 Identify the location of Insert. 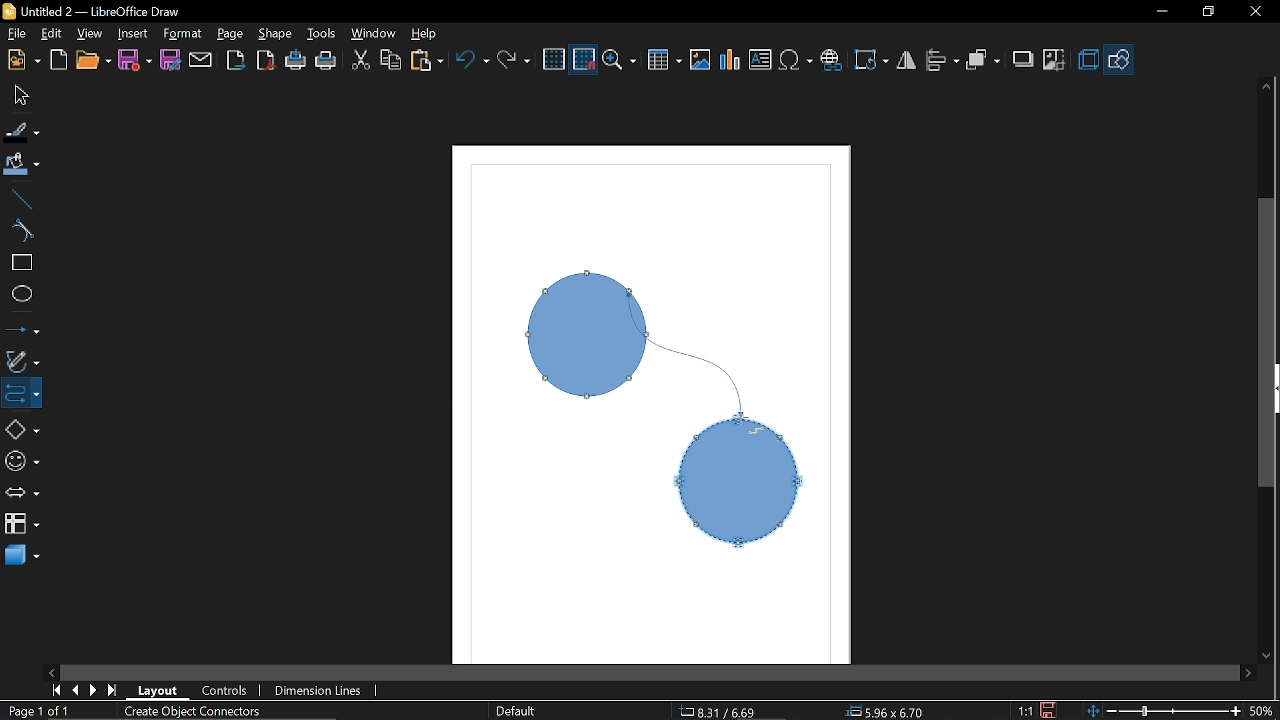
(131, 33).